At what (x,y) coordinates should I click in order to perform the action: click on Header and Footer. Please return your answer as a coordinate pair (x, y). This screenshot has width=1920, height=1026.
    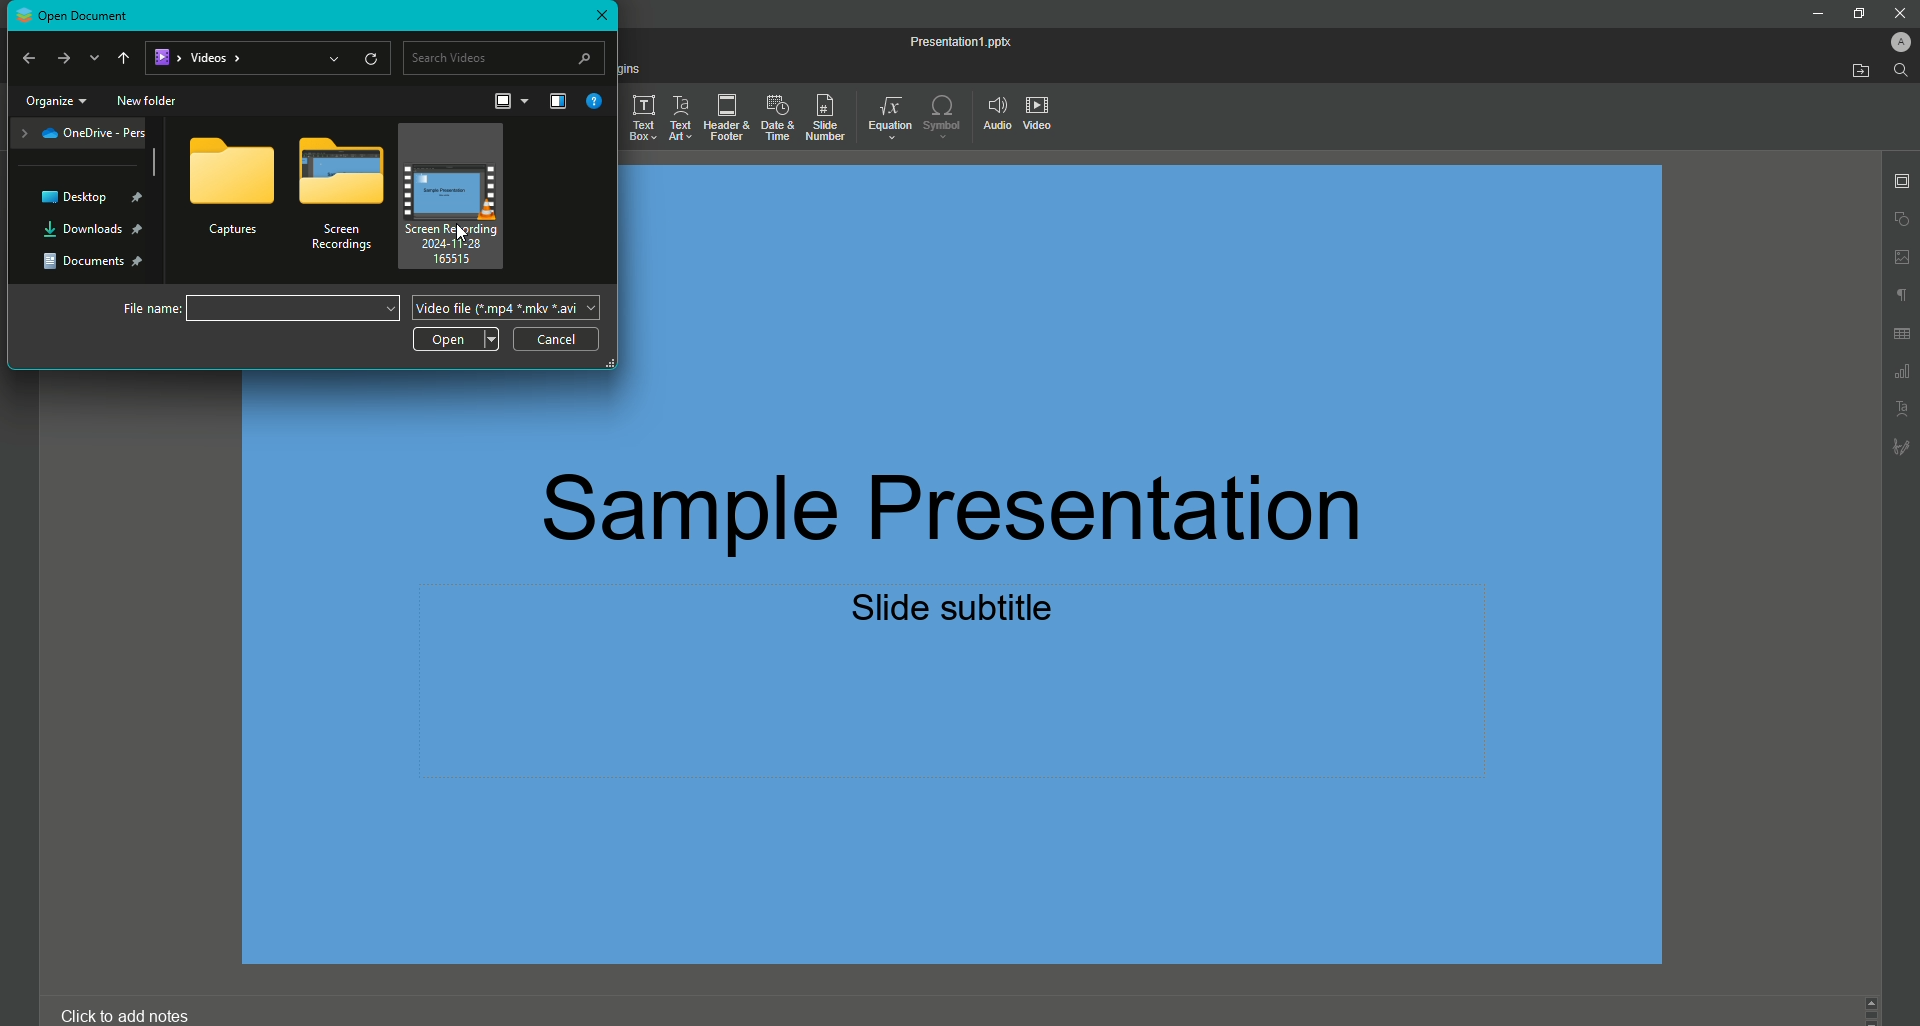
    Looking at the image, I should click on (723, 118).